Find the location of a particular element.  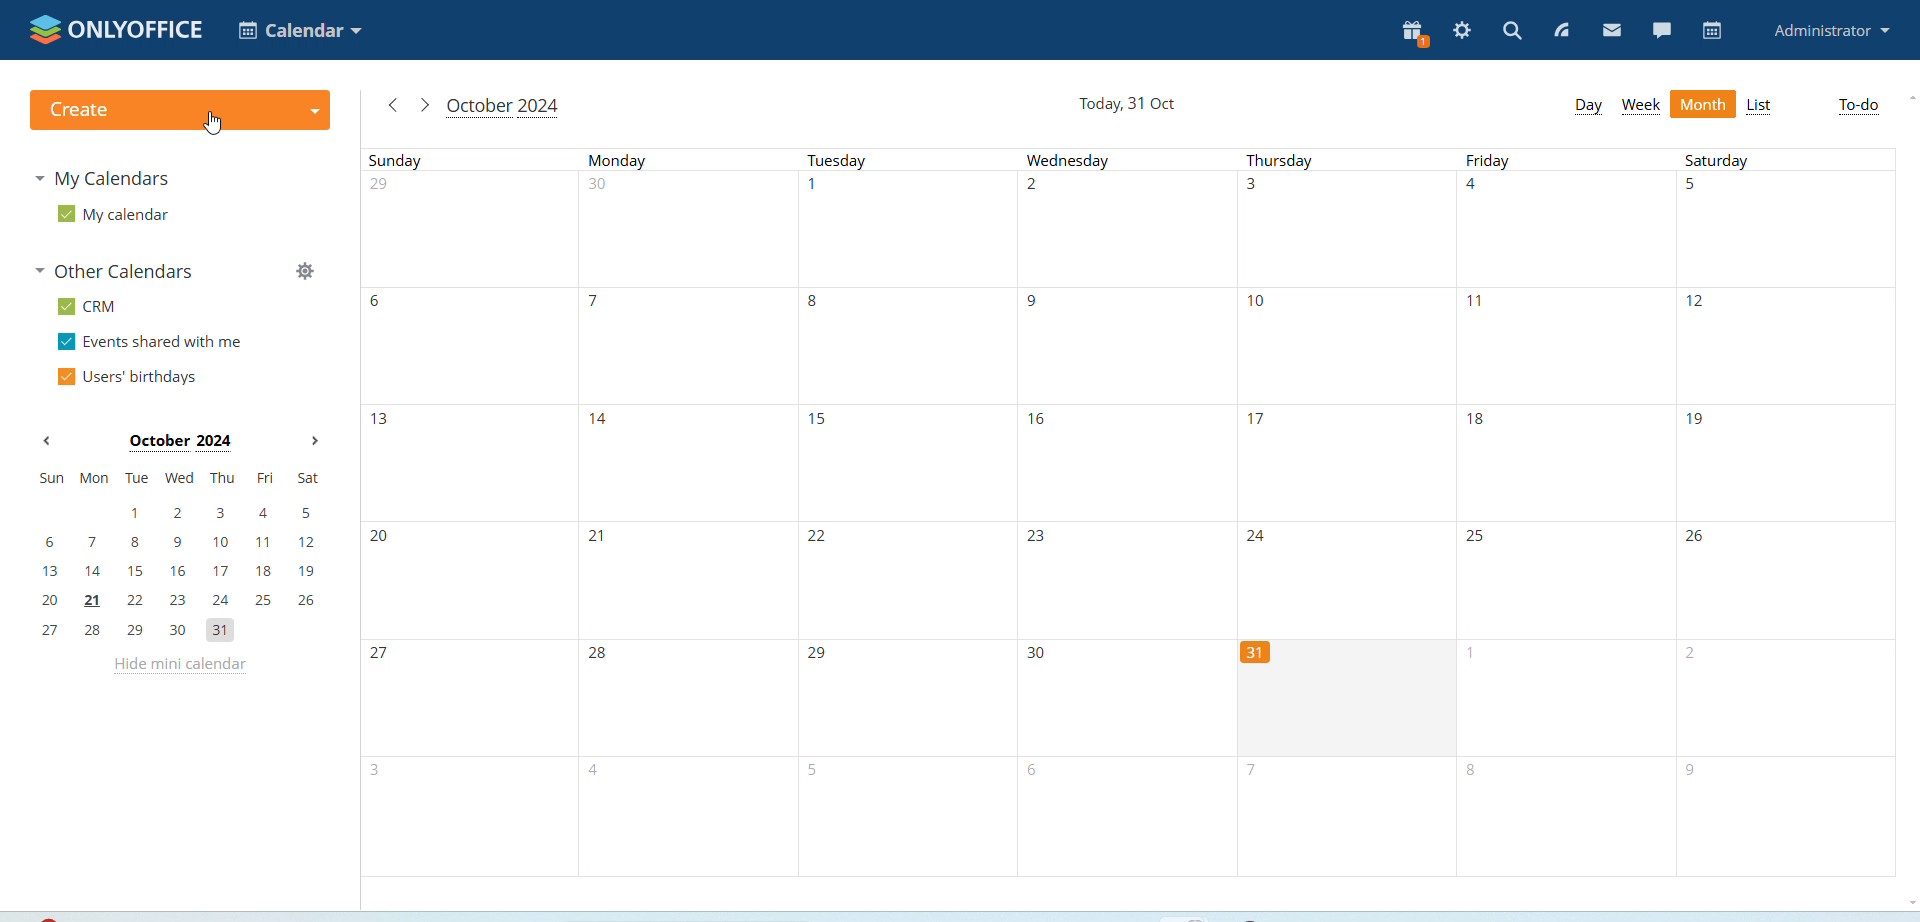

calendar application is located at coordinates (298, 29).